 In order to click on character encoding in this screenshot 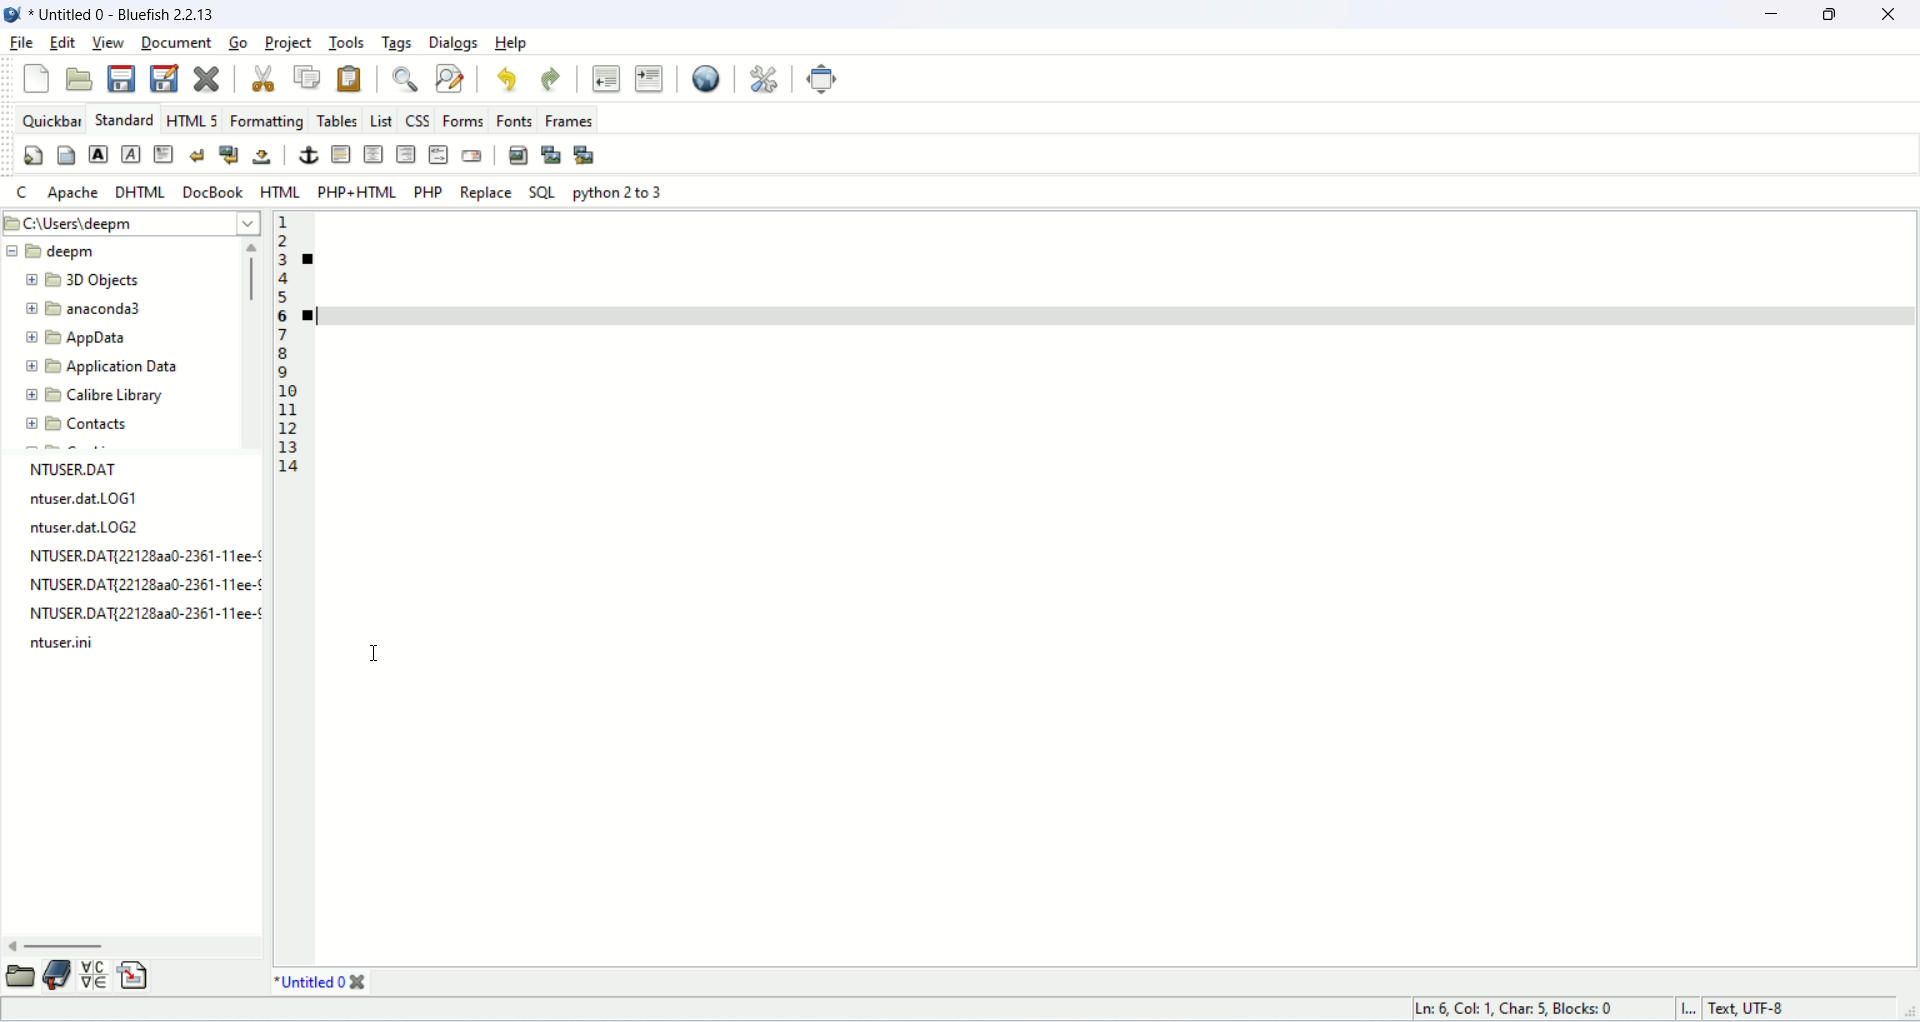, I will do `click(1784, 1009)`.